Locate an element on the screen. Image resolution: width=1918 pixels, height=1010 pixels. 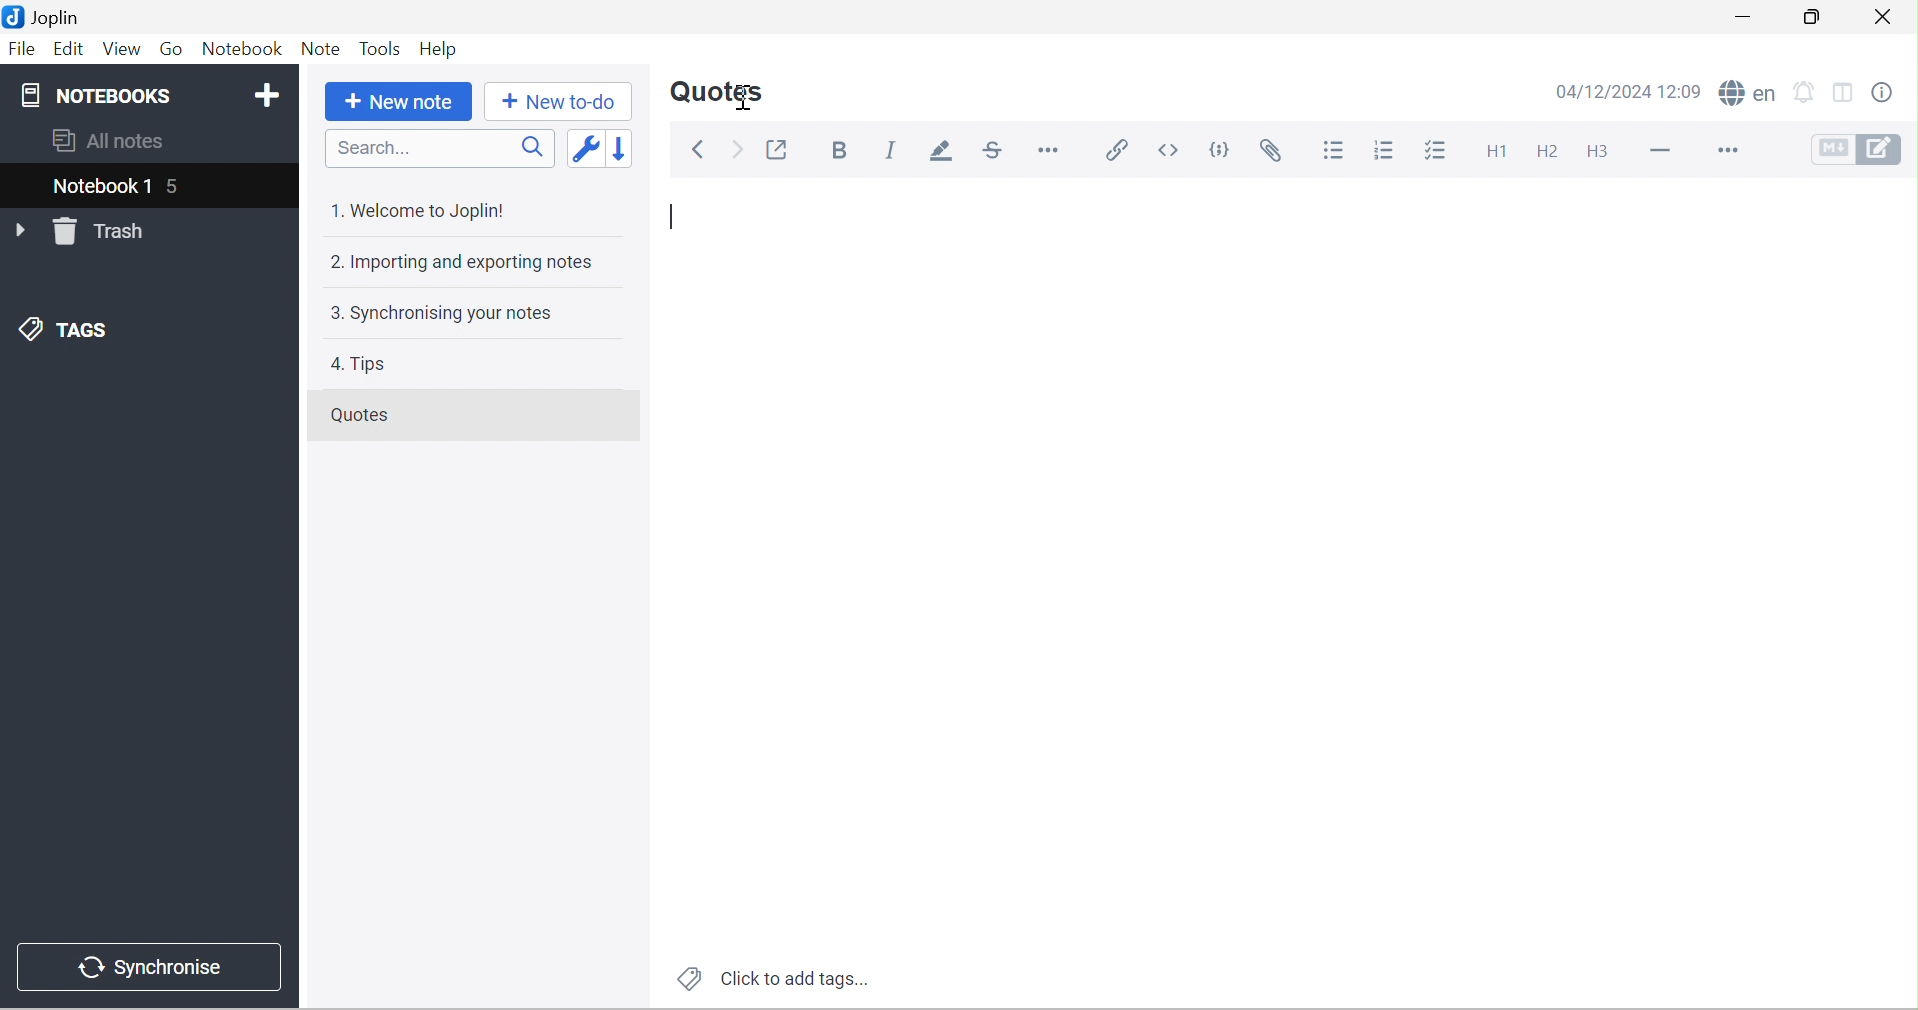
Highlight is located at coordinates (943, 154).